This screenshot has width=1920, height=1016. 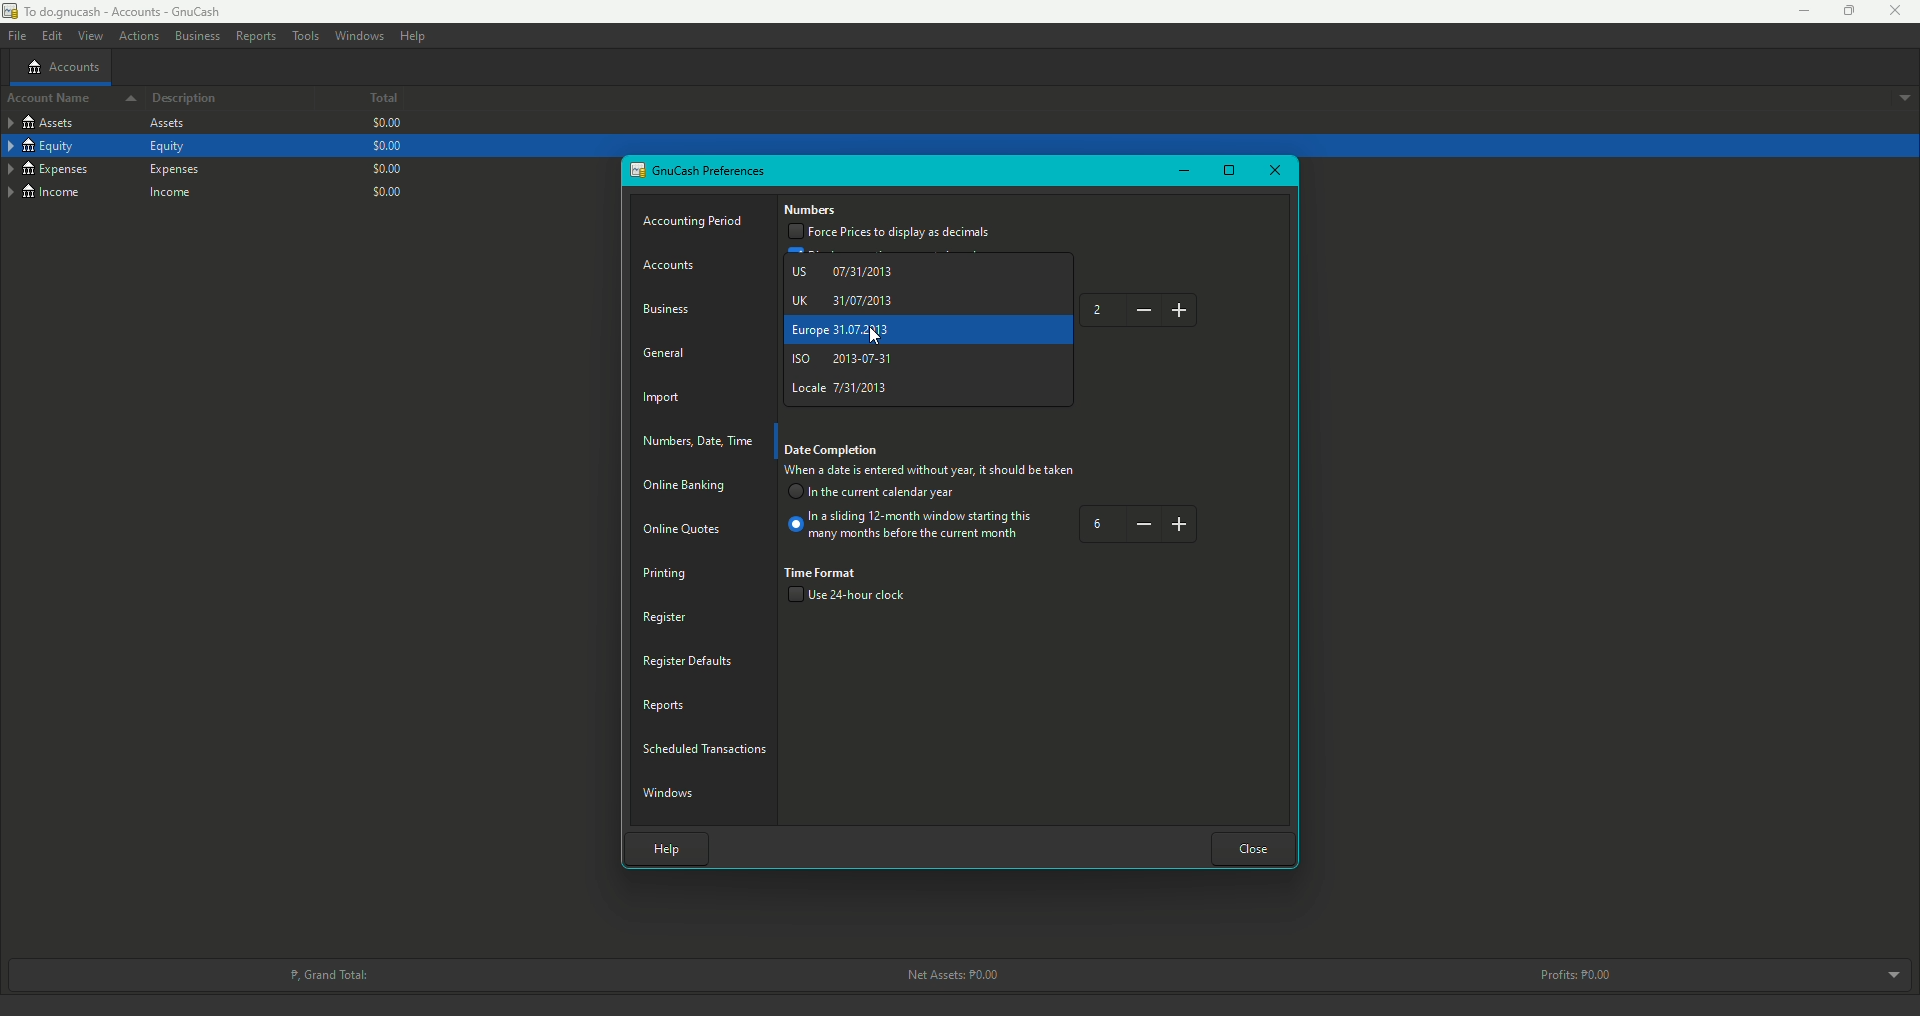 I want to click on Import, so click(x=665, y=400).